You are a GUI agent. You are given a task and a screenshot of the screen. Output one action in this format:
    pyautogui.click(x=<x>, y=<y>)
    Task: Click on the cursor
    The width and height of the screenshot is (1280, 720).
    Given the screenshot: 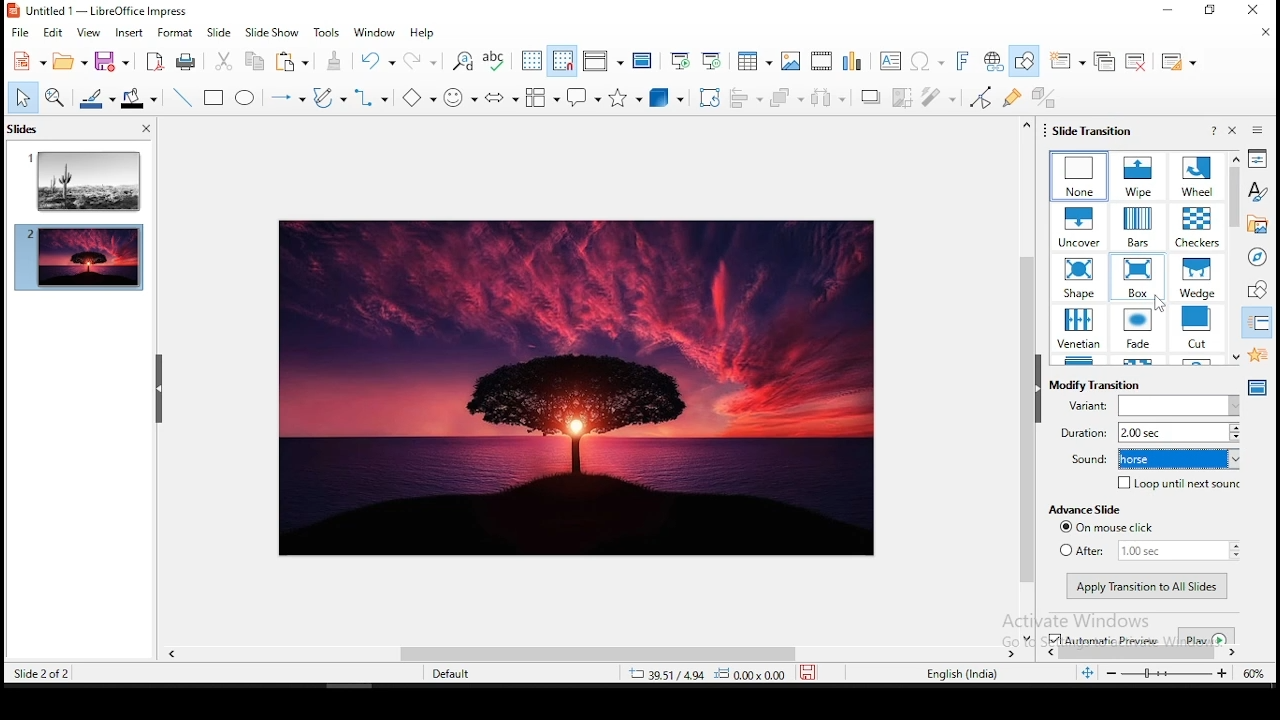 What is the action you would take?
    pyautogui.click(x=1157, y=302)
    